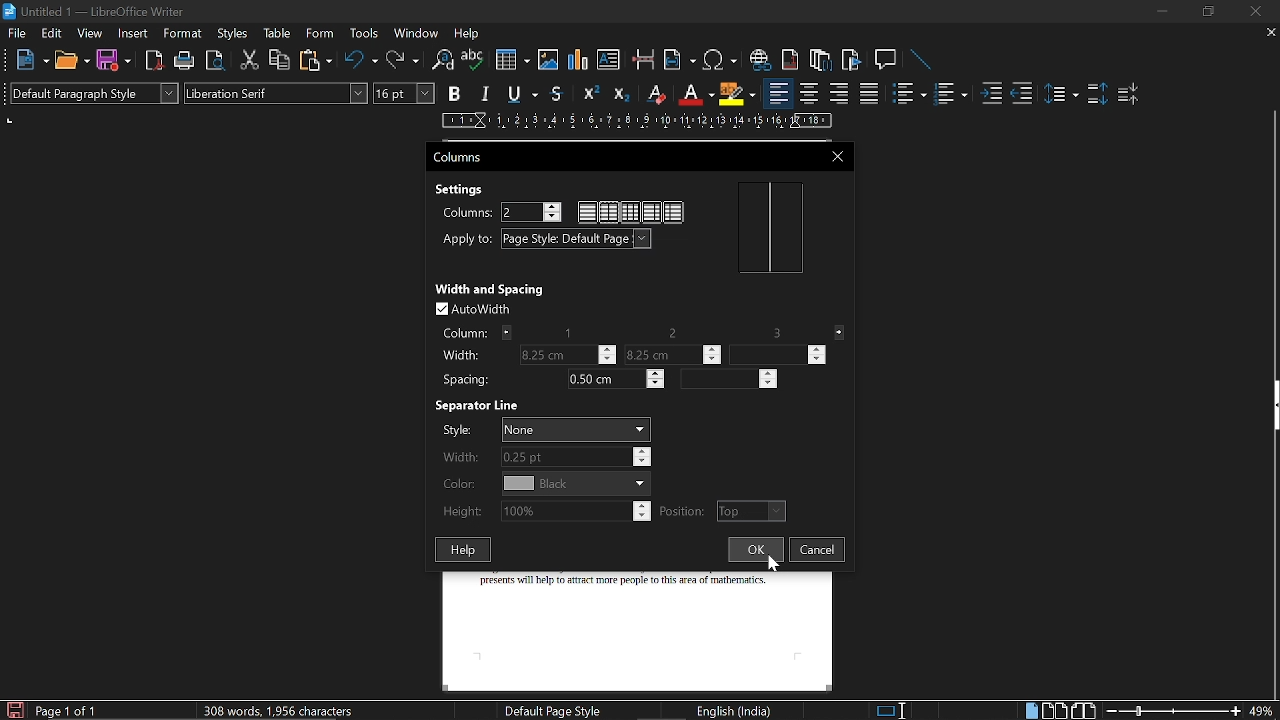  What do you see at coordinates (580, 61) in the screenshot?
I see `insert diagram ` at bounding box center [580, 61].